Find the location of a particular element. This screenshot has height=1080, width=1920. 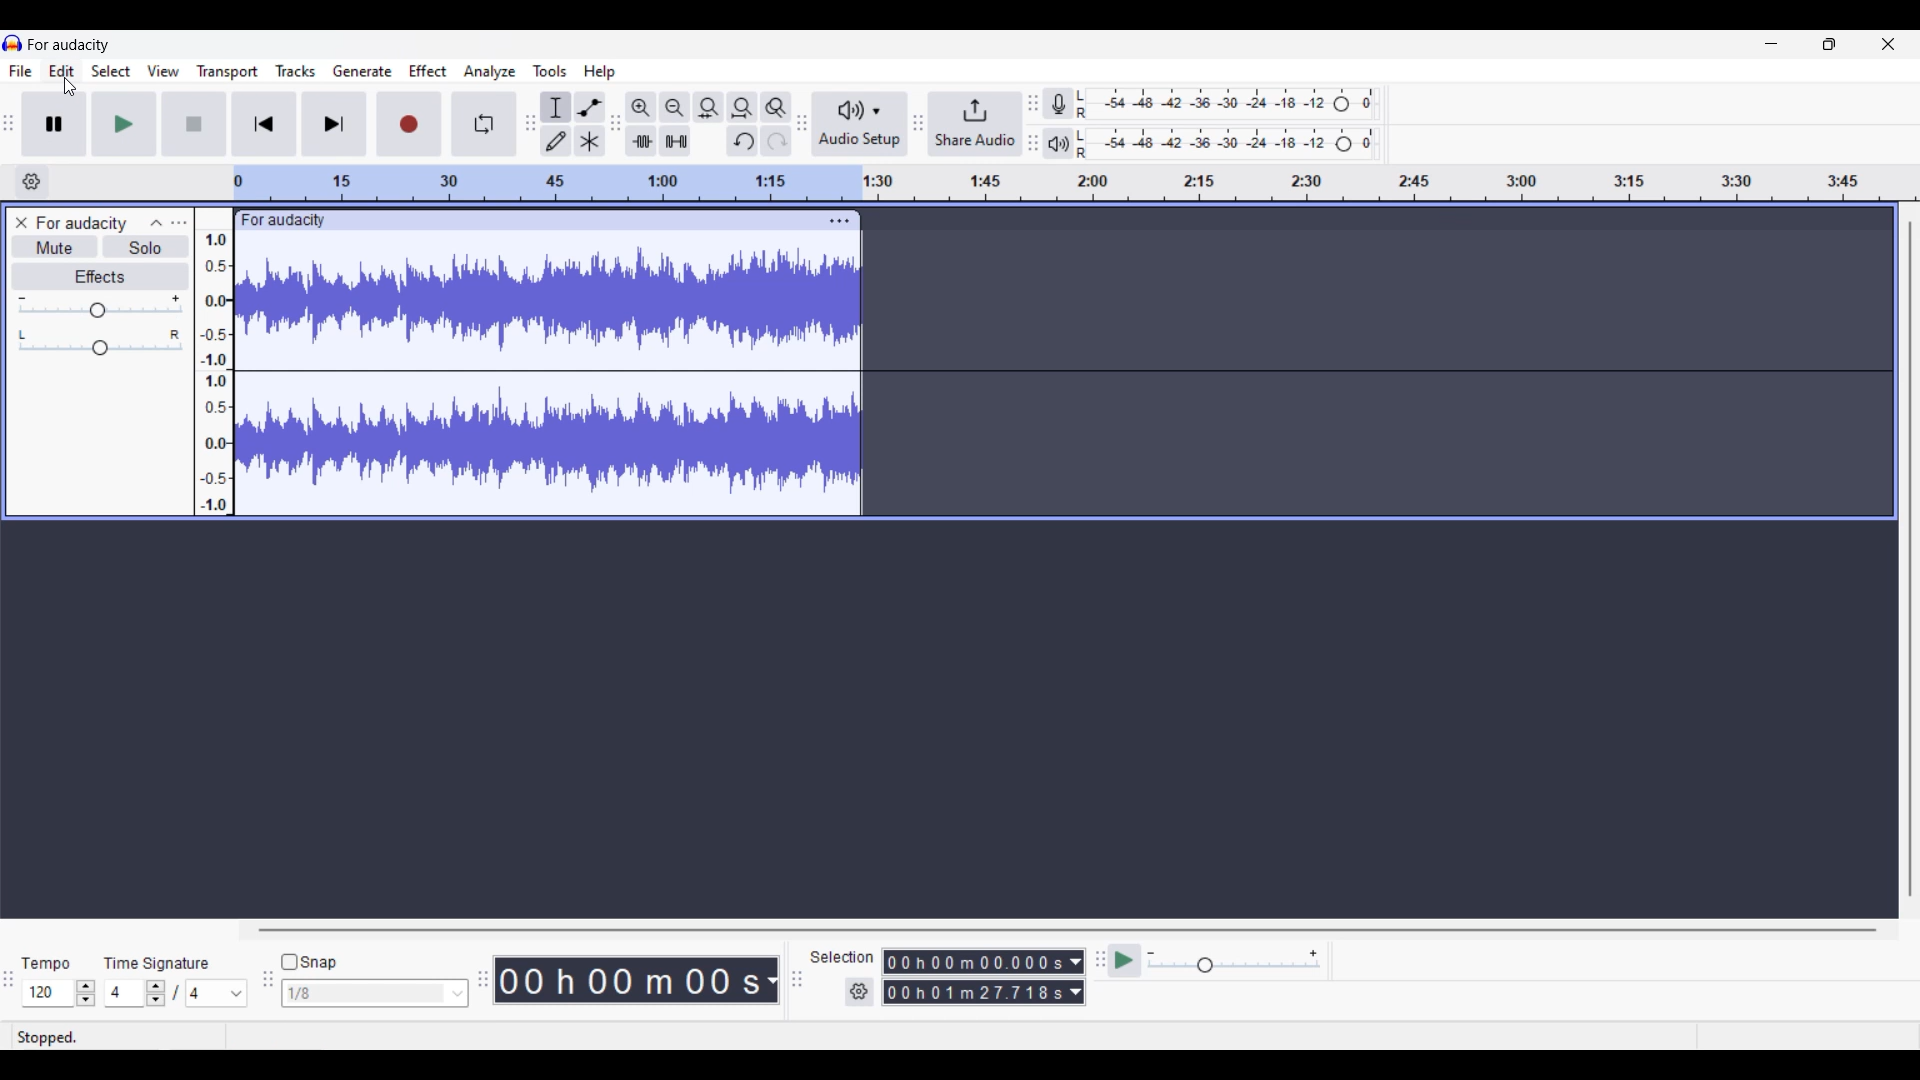

Minimize is located at coordinates (1771, 44).